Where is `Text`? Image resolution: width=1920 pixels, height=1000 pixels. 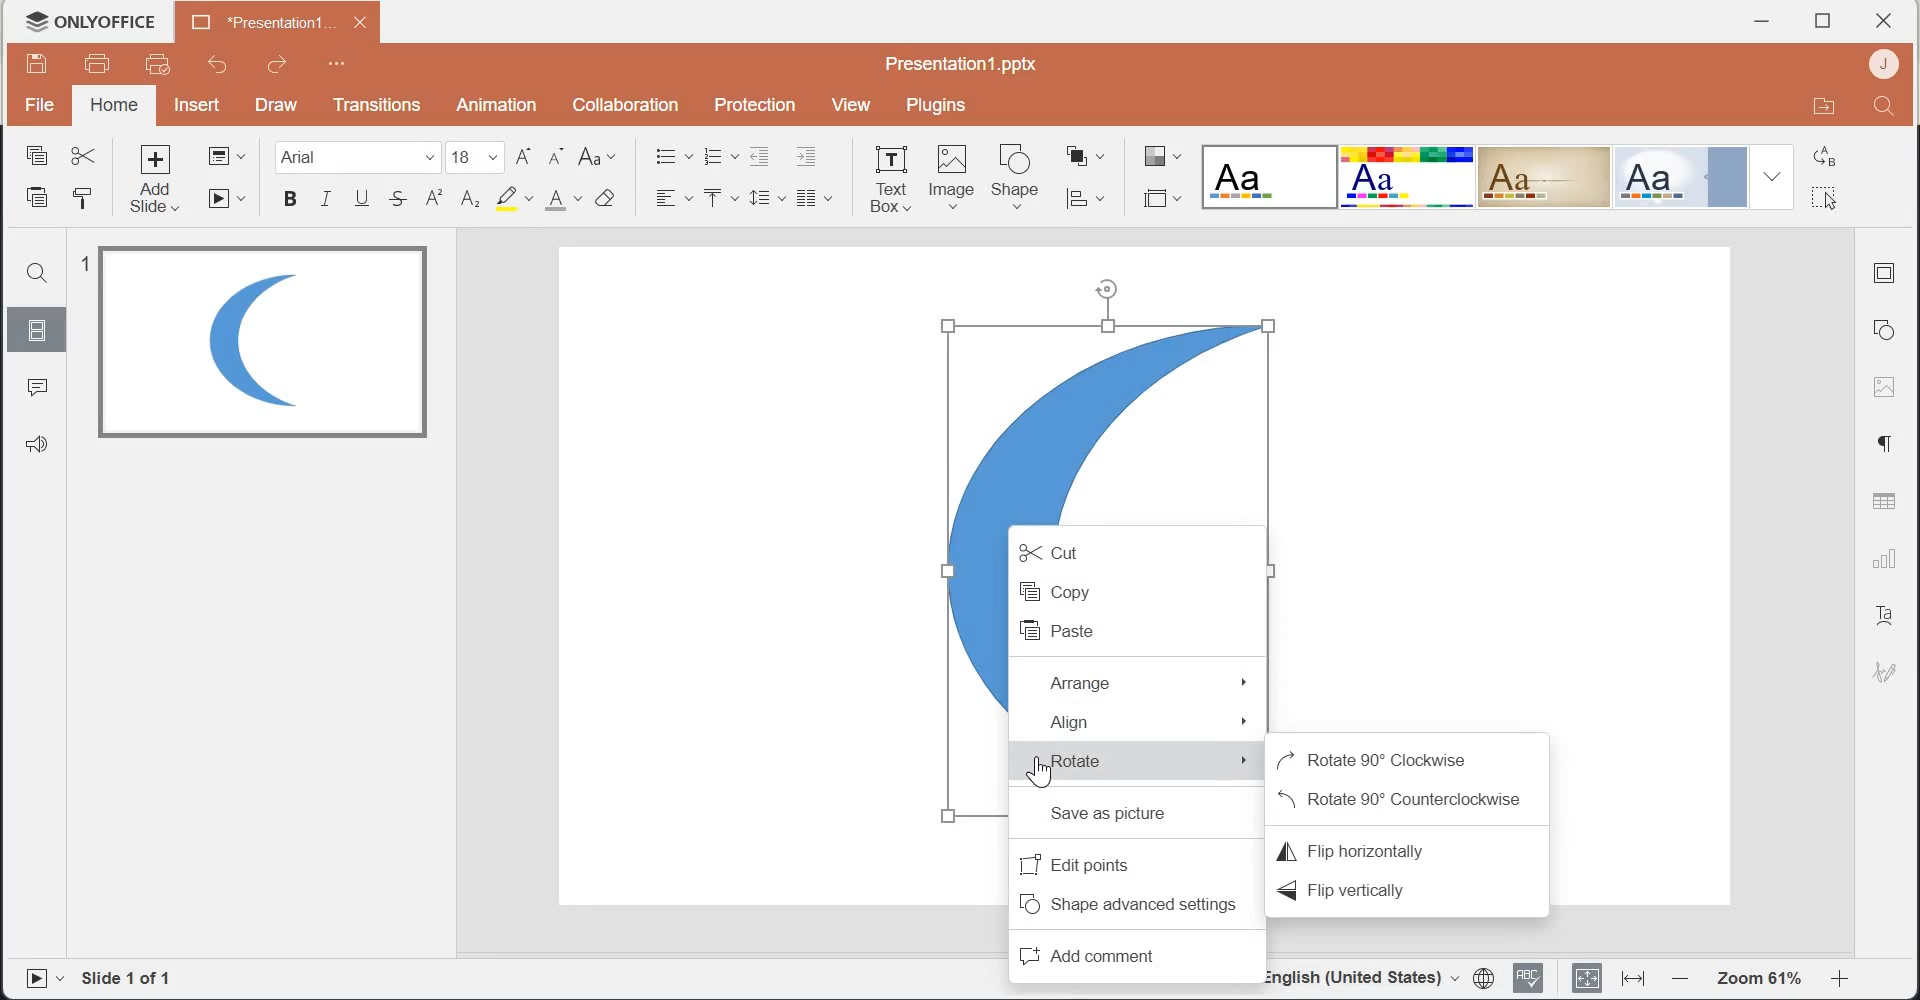 Text is located at coordinates (1890, 613).